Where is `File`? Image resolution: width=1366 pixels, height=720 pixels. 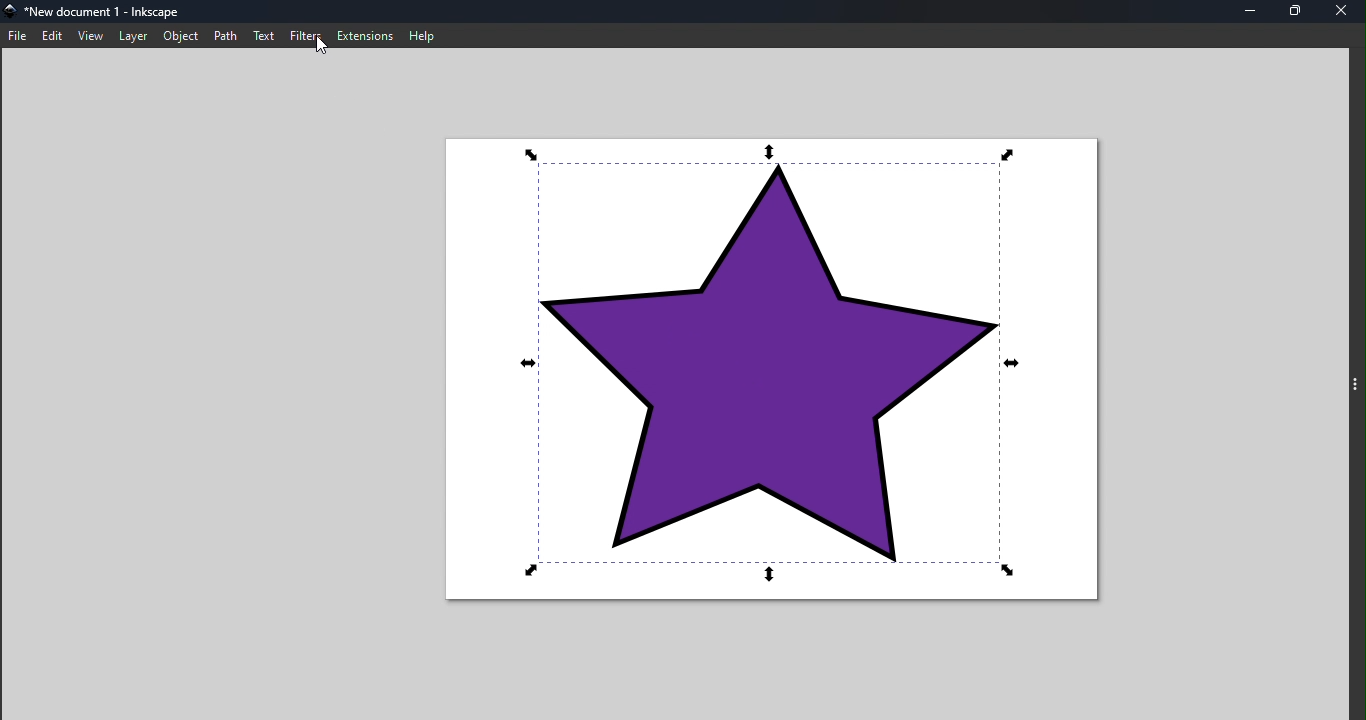
File is located at coordinates (18, 37).